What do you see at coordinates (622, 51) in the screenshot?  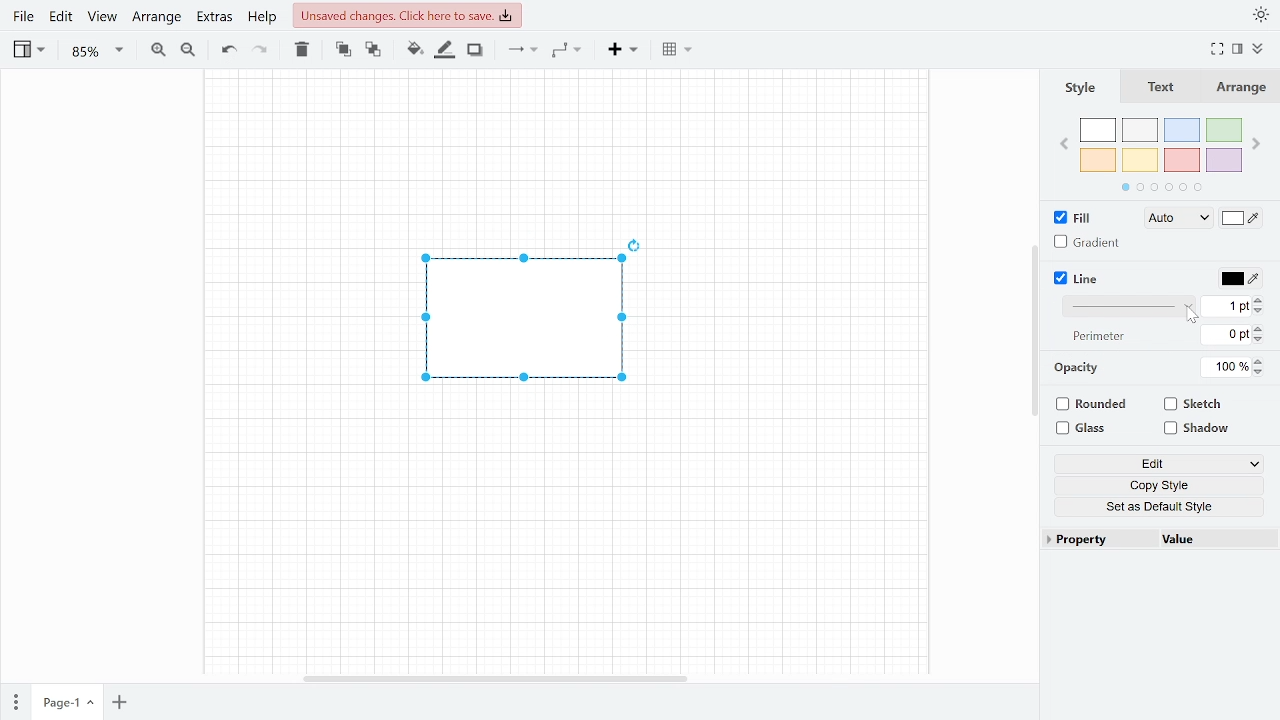 I see `Insert` at bounding box center [622, 51].